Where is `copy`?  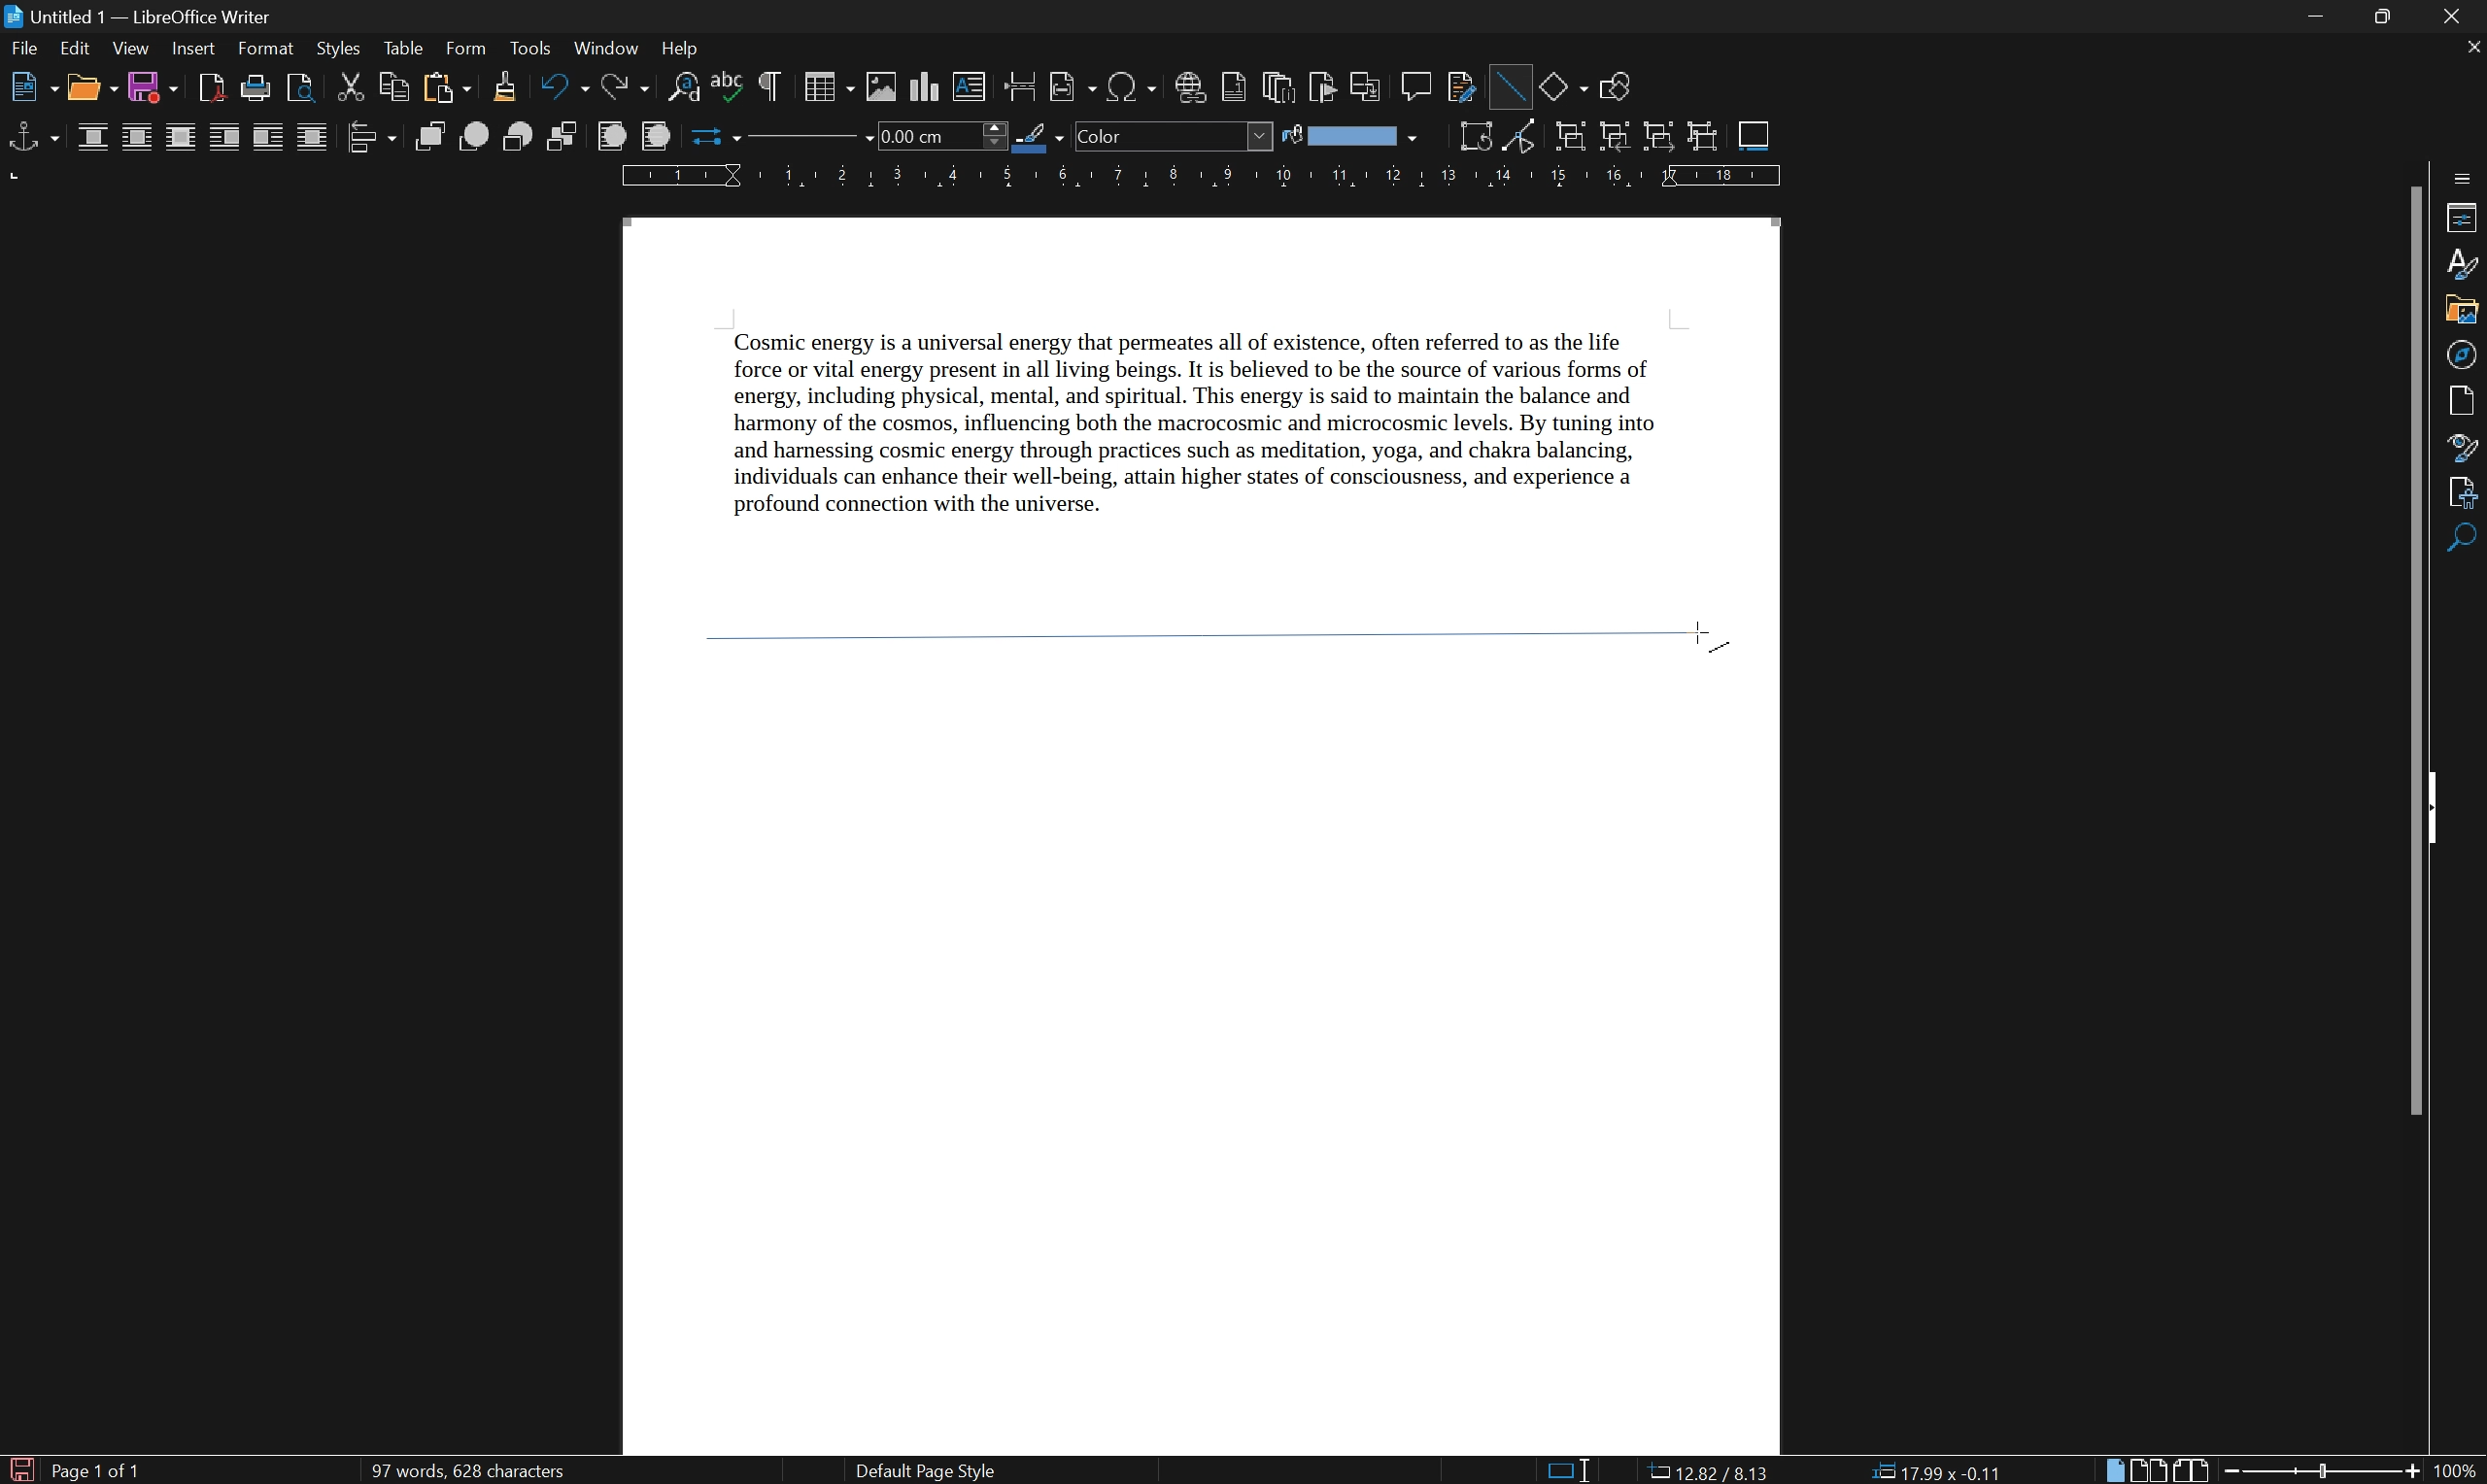
copy is located at coordinates (393, 86).